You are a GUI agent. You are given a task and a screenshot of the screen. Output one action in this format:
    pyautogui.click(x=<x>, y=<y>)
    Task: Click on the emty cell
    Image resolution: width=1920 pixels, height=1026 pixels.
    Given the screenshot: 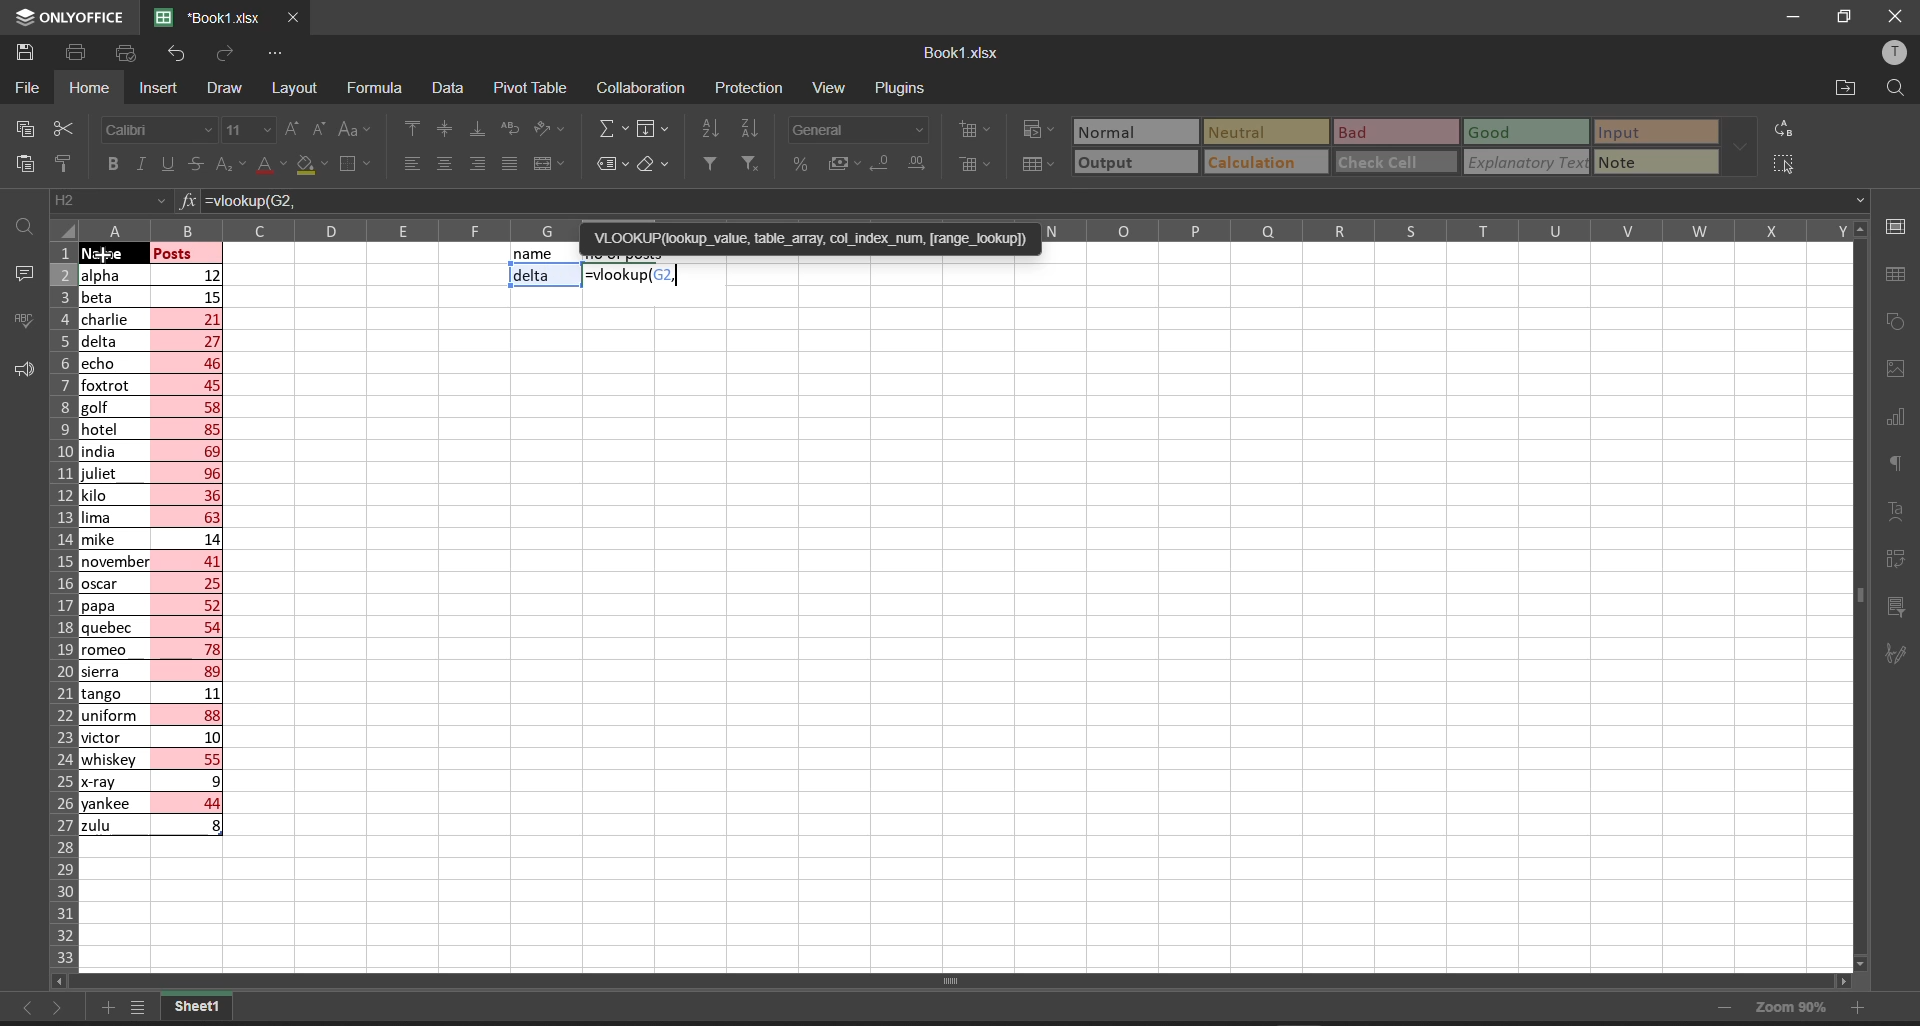 What is the action you would take?
    pyautogui.click(x=1033, y=635)
    